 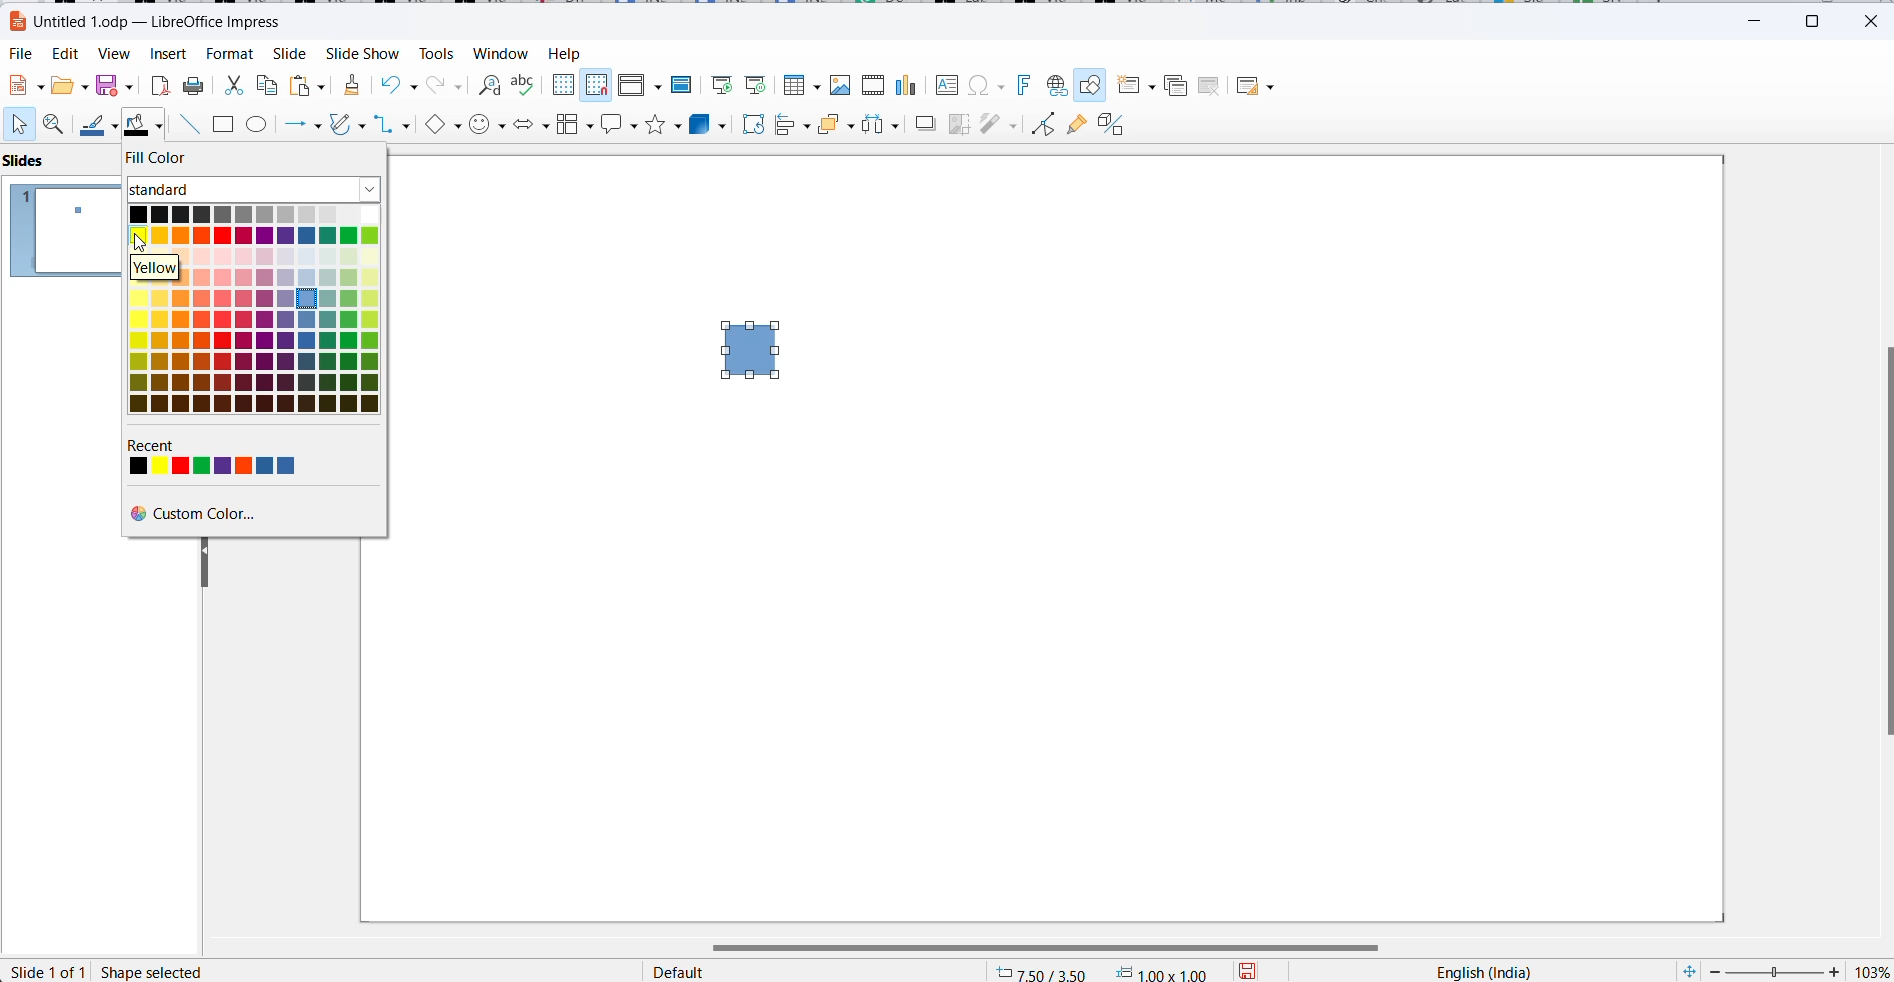 I want to click on block arrows, so click(x=531, y=125).